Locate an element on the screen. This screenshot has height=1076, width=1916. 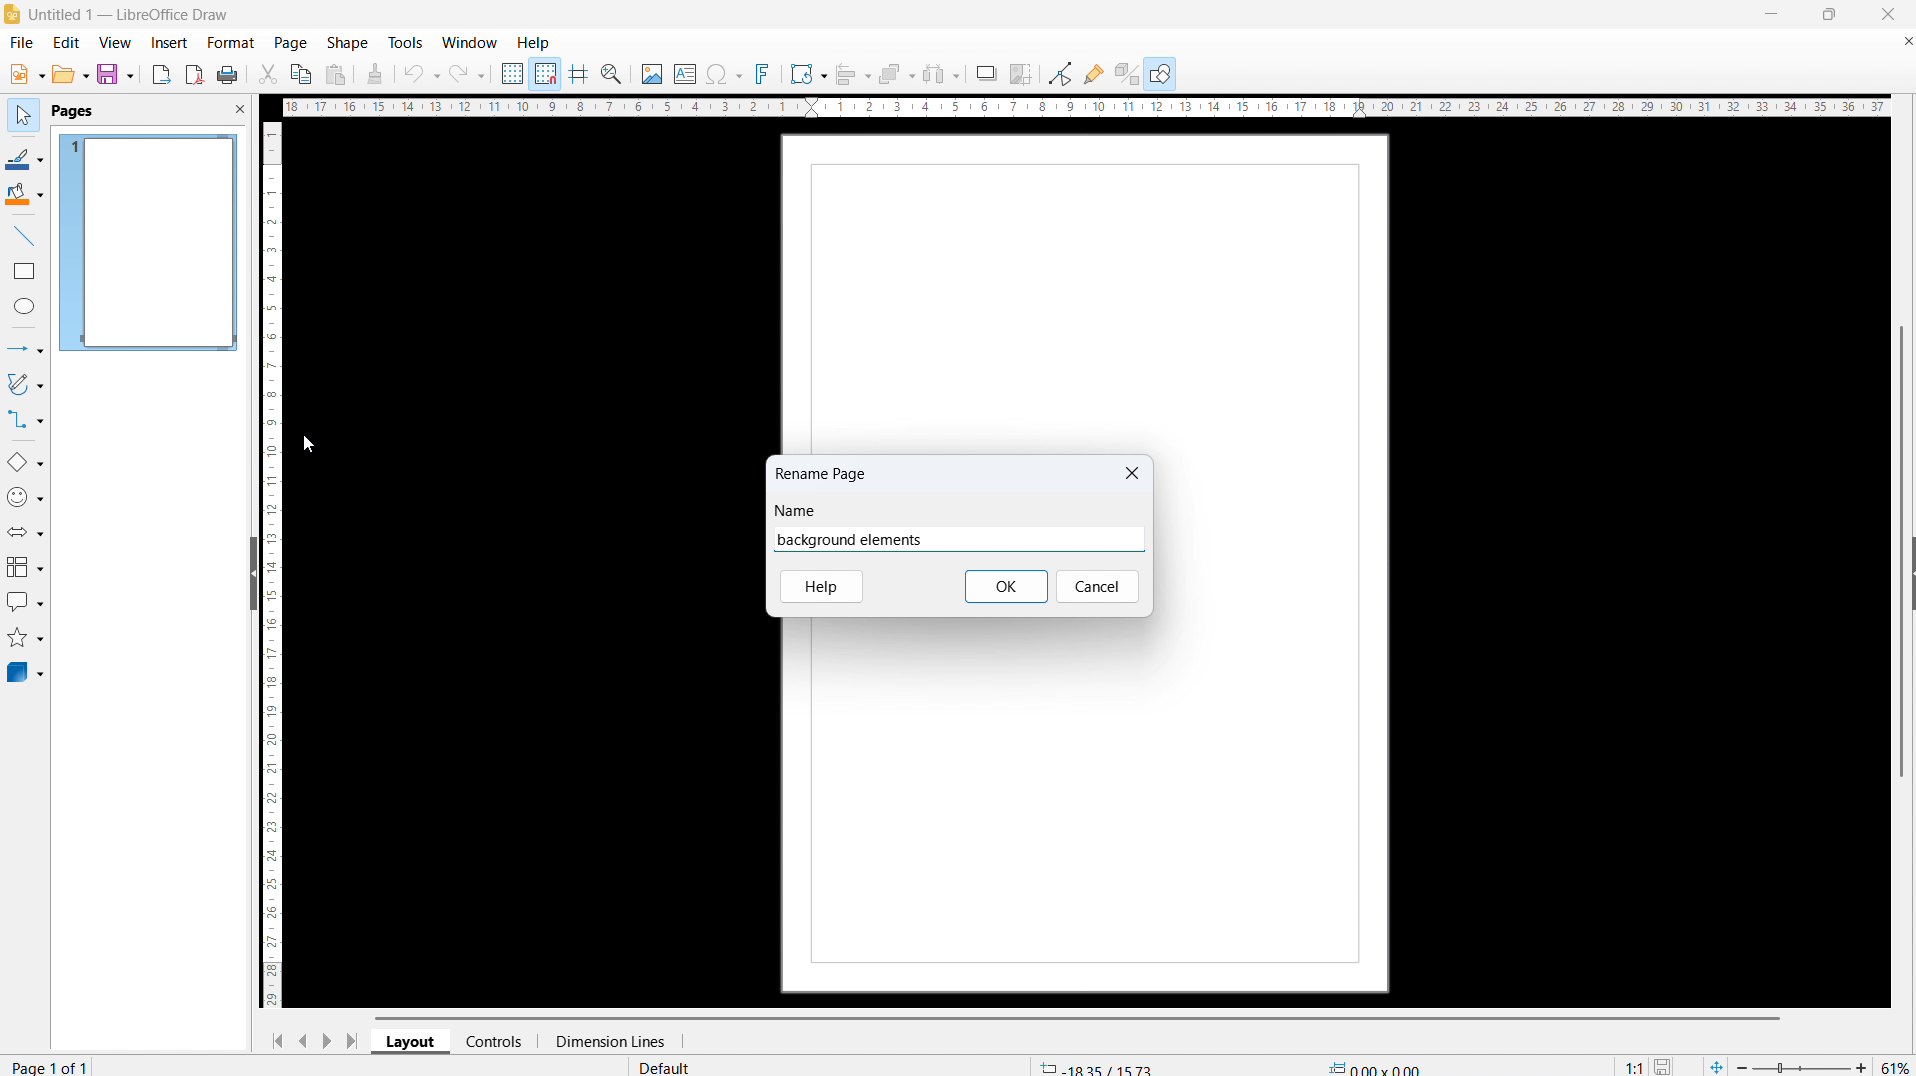
shape is located at coordinates (347, 43).